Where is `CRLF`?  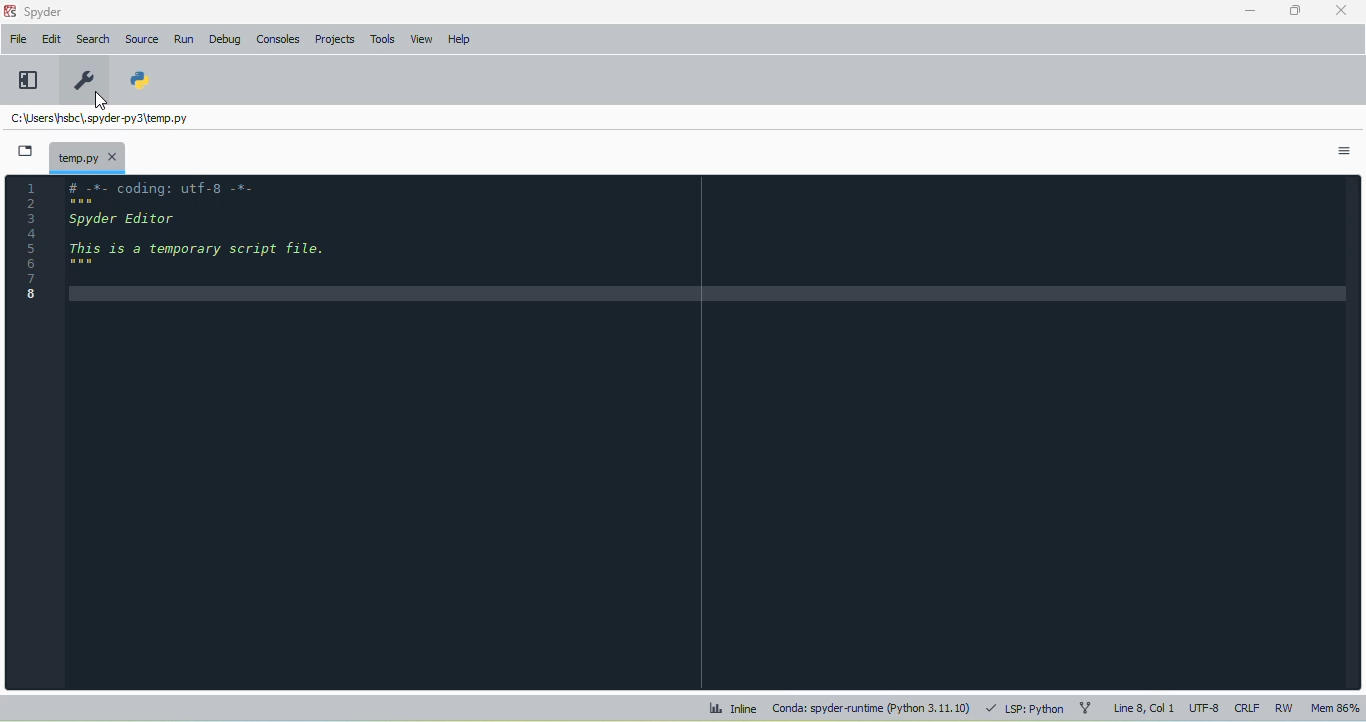
CRLF is located at coordinates (1246, 709).